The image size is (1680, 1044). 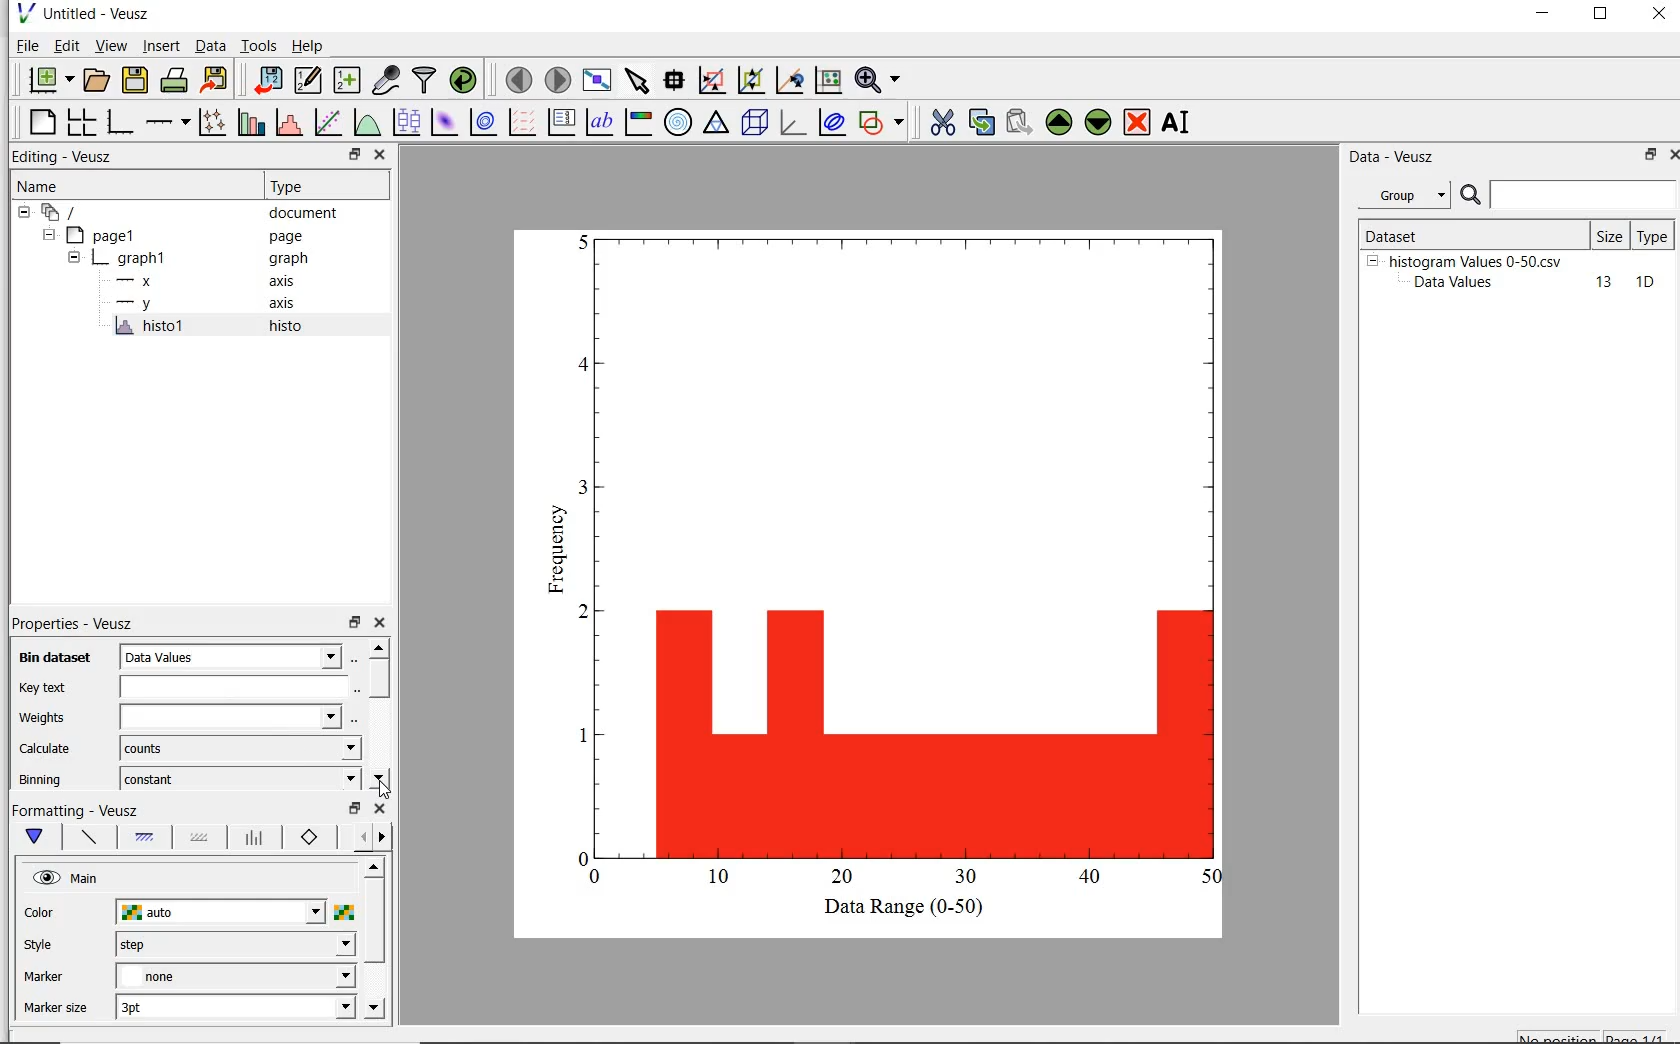 What do you see at coordinates (832, 125) in the screenshot?
I see `plot covariance ellipse` at bounding box center [832, 125].